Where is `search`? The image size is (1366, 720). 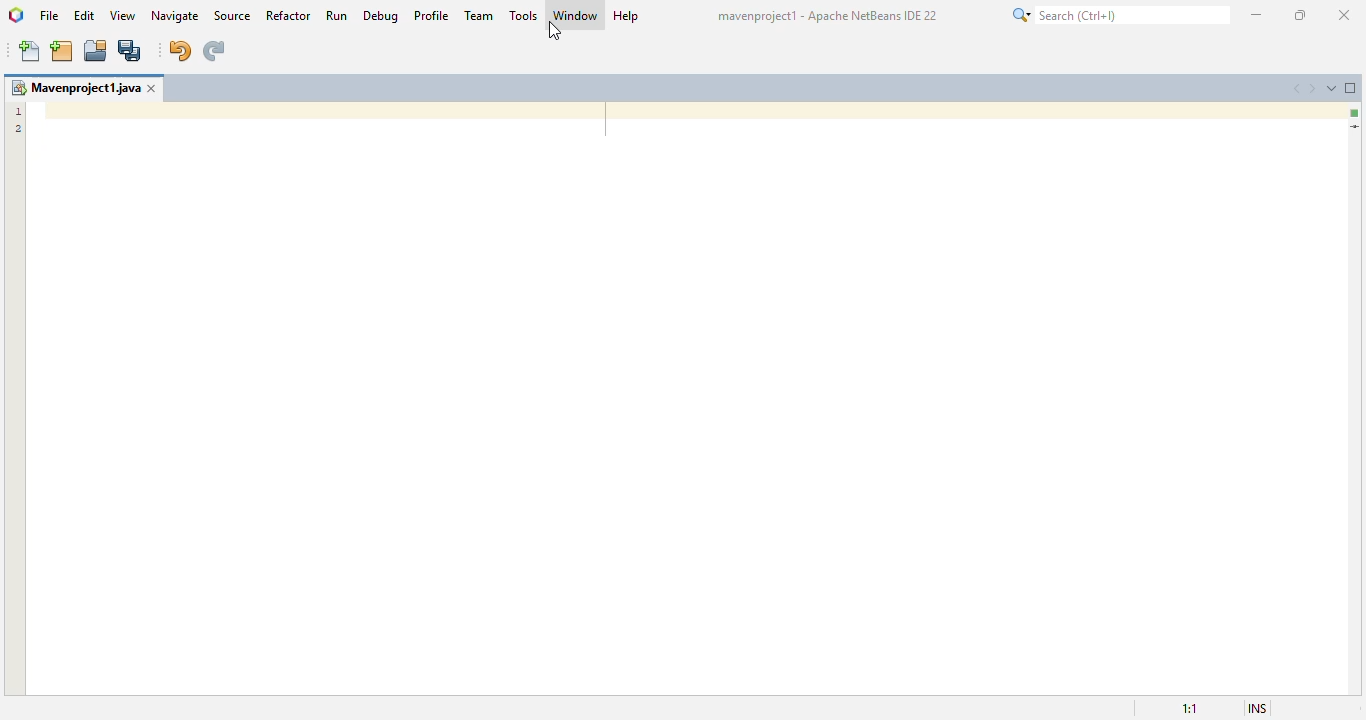 search is located at coordinates (1120, 14).